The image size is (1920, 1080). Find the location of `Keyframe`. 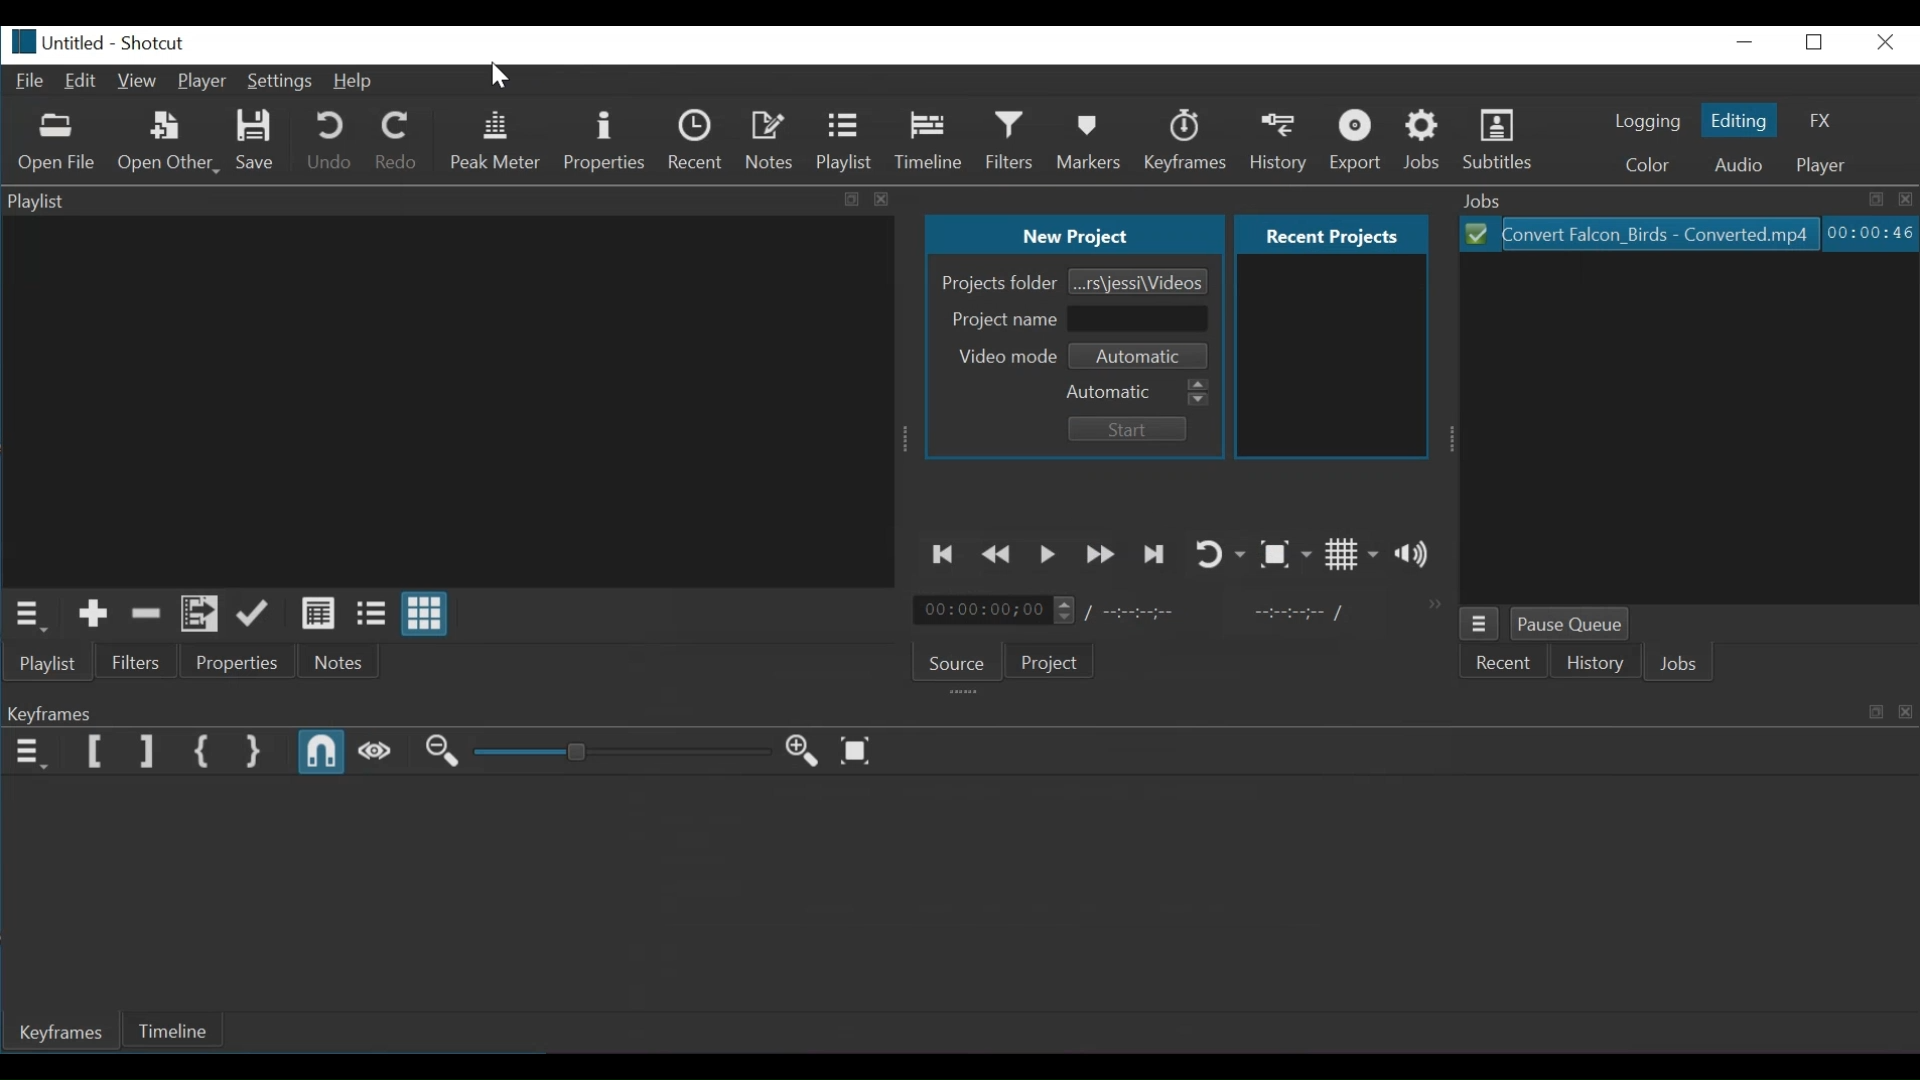

Keyframe is located at coordinates (956, 713).